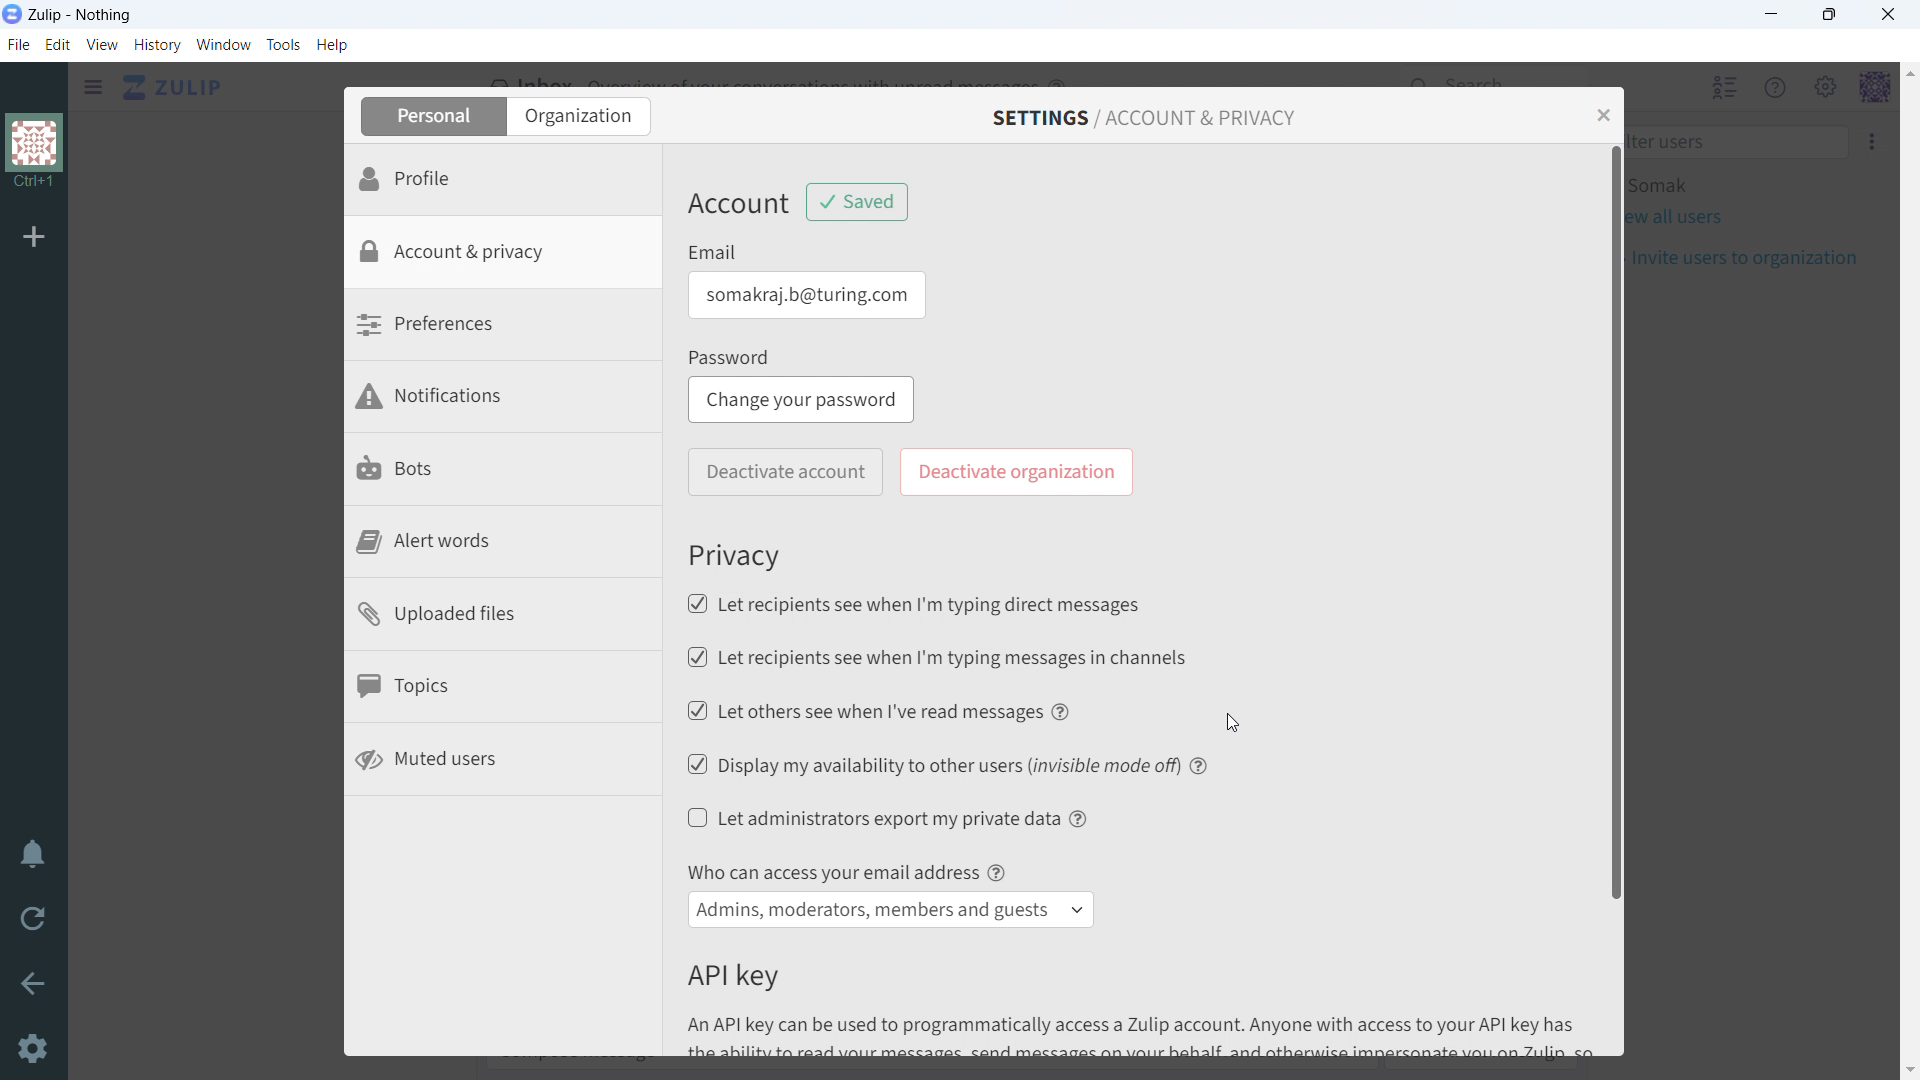  I want to click on reload, so click(32, 917).